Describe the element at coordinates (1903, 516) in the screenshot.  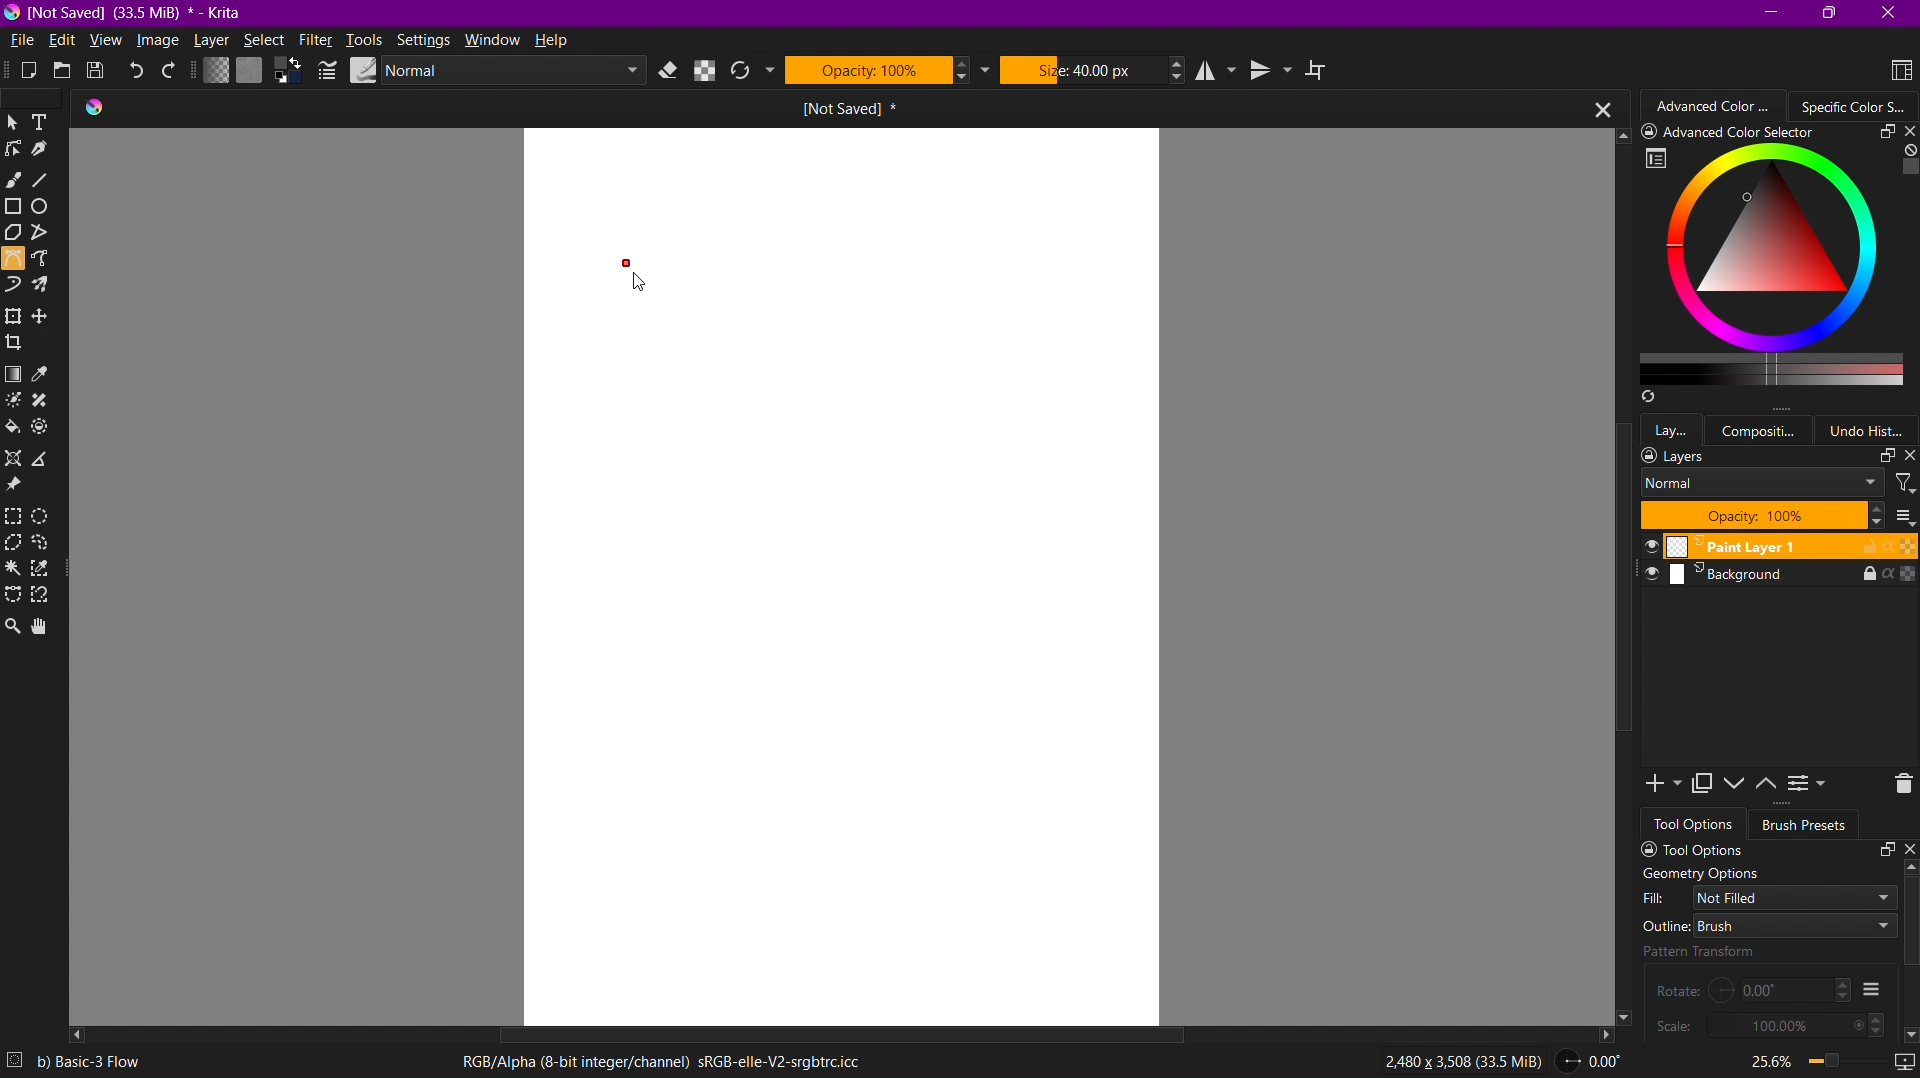
I see `Thumbnail Settings` at that location.